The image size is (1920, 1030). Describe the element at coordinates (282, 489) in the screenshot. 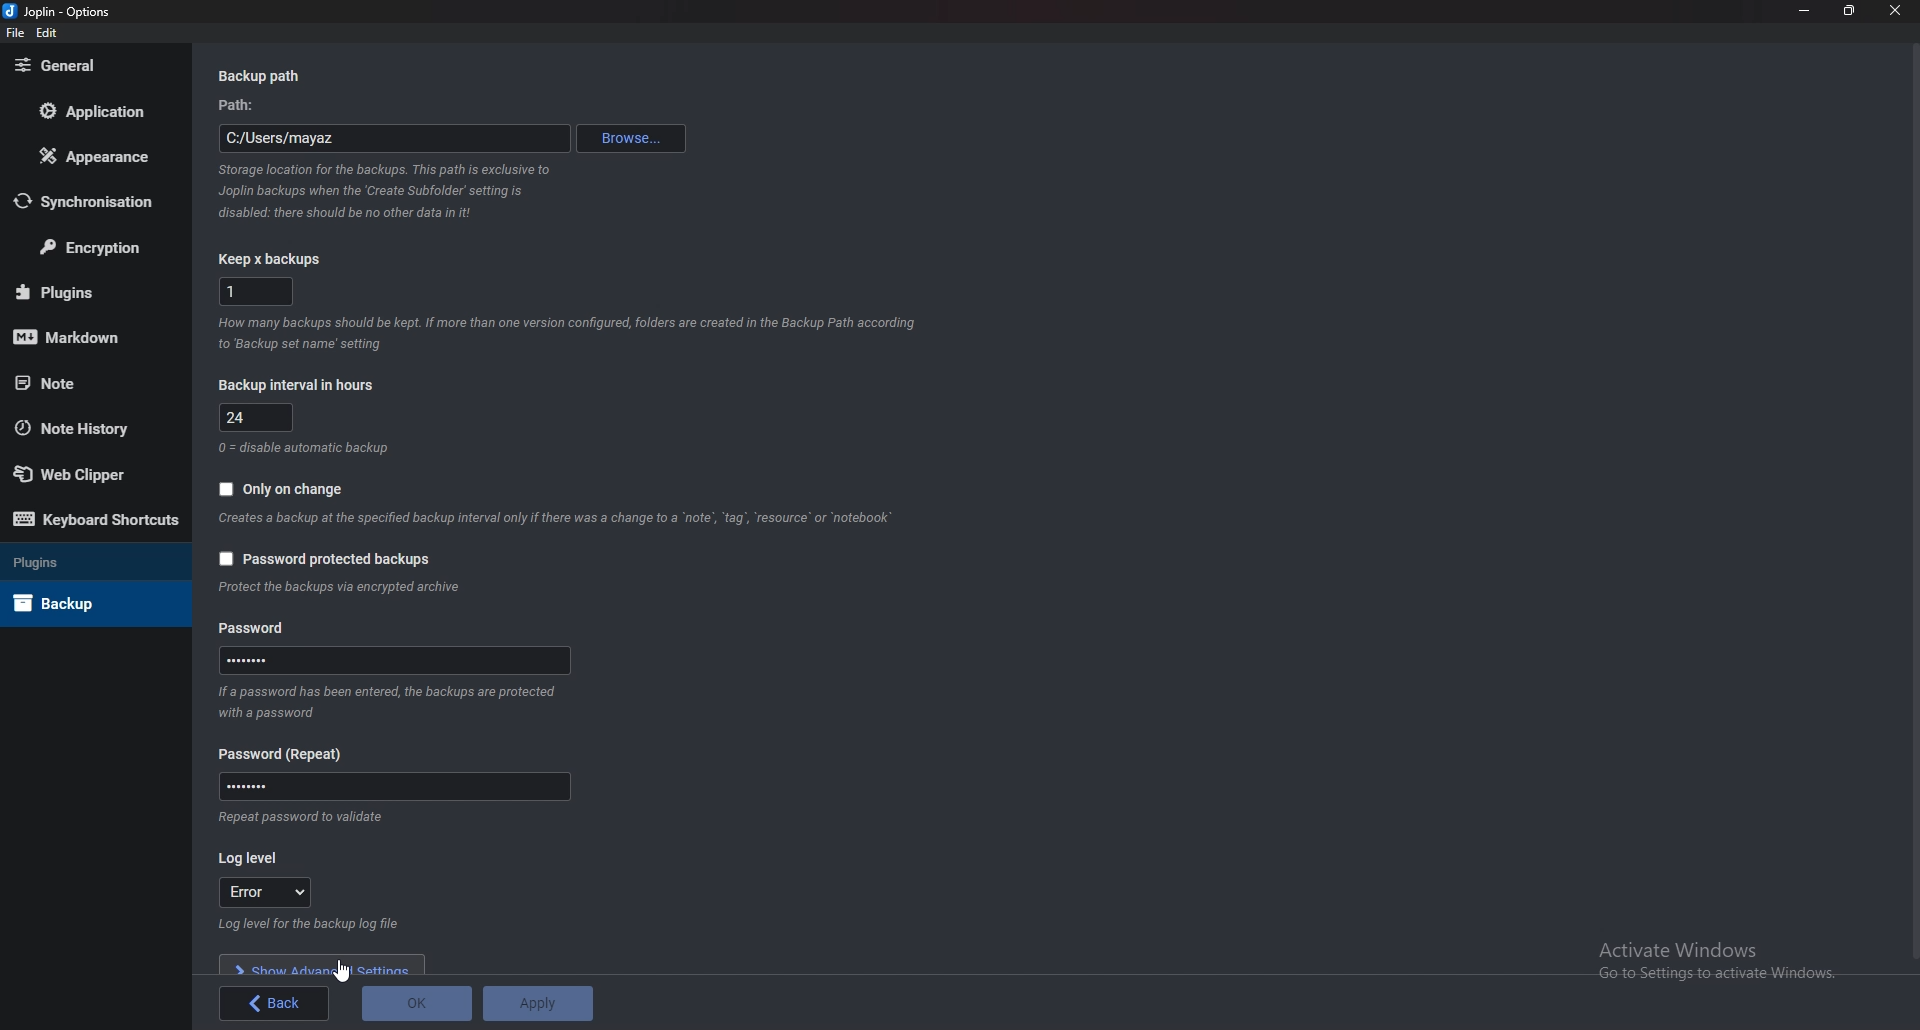

I see `Only on change` at that location.